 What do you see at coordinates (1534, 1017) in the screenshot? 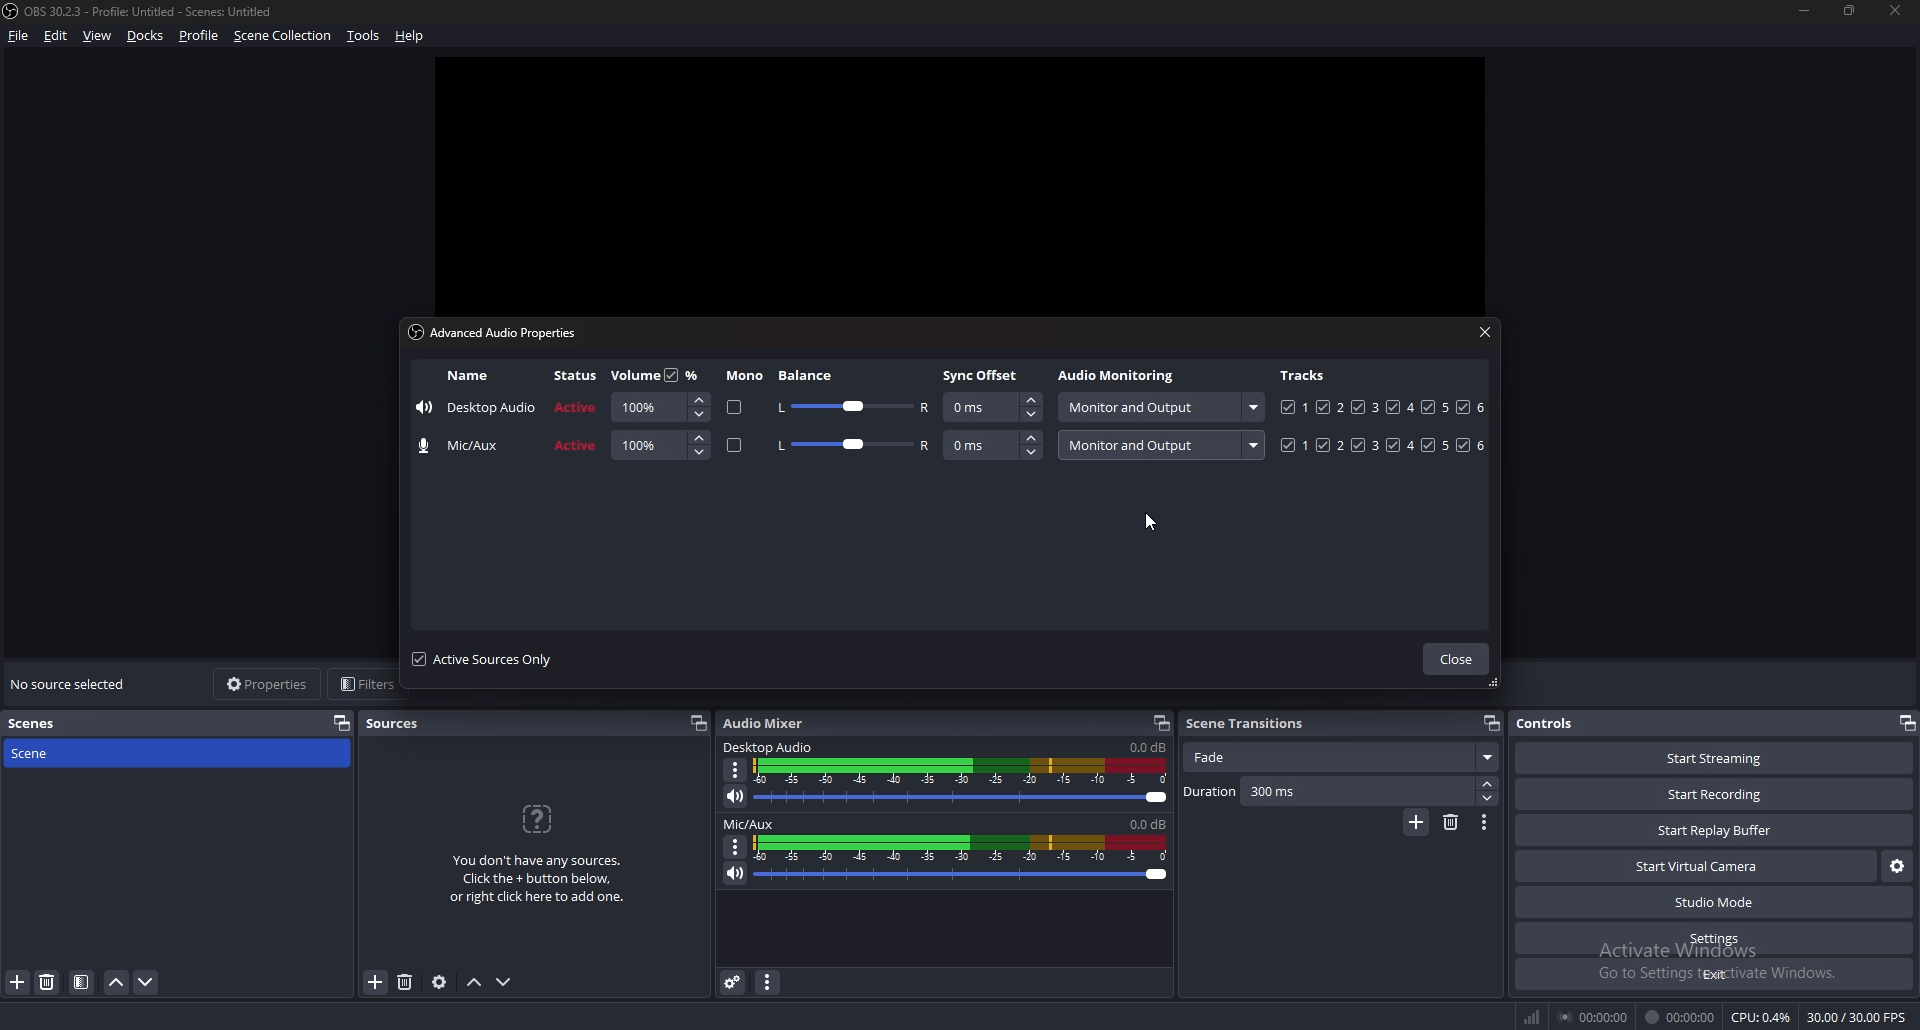
I see `network` at bounding box center [1534, 1017].